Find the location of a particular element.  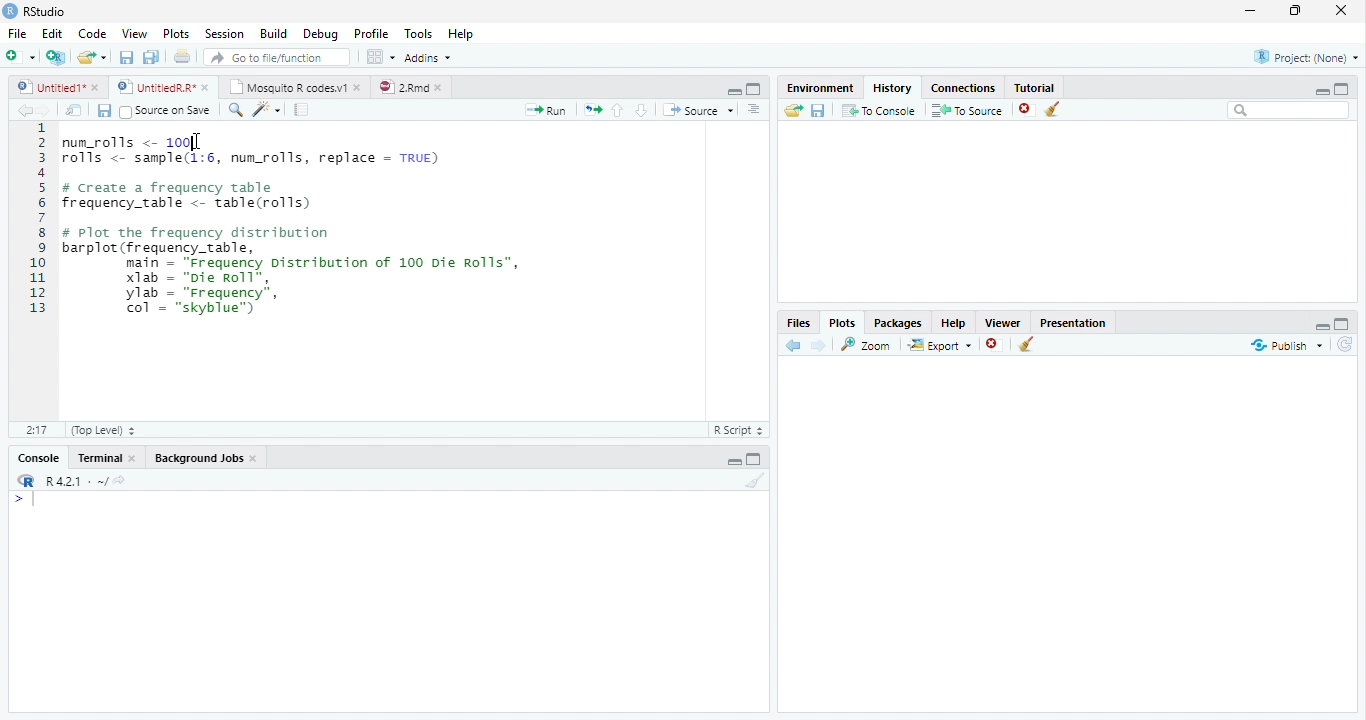

Save File is located at coordinates (819, 110).